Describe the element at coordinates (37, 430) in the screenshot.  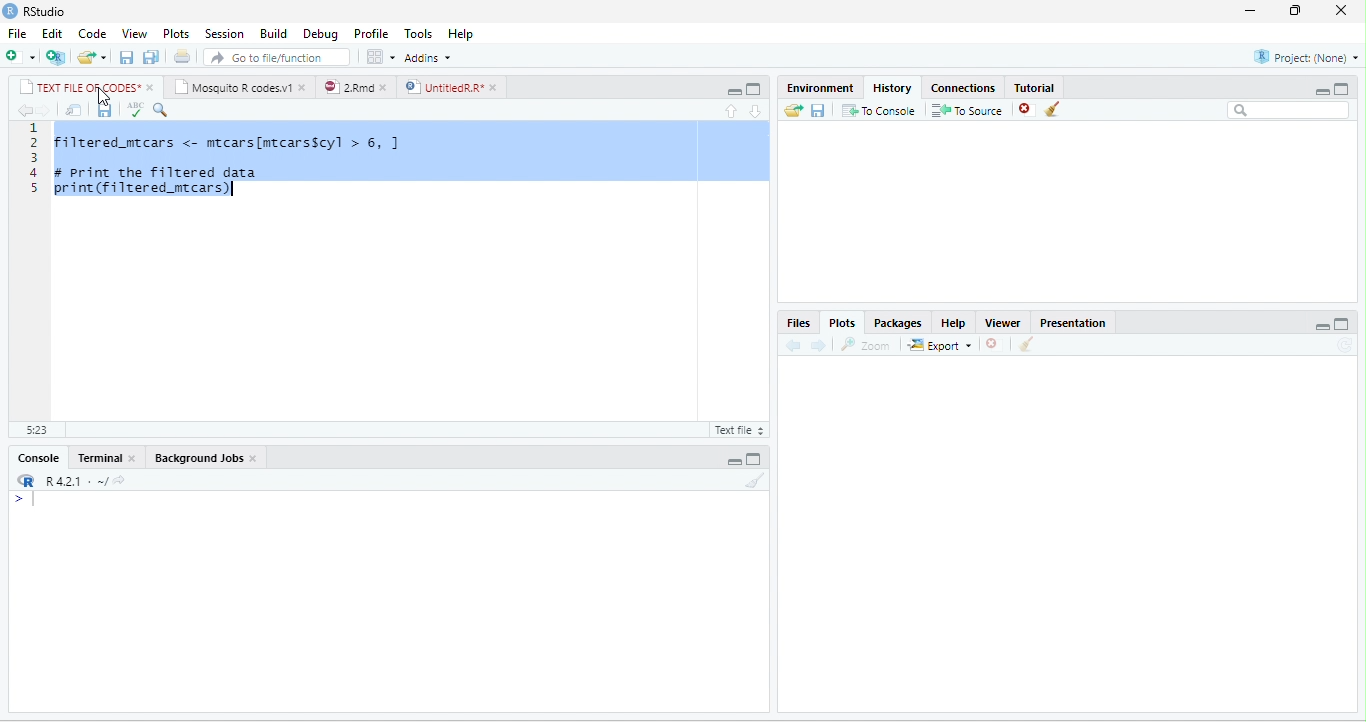
I see `5:23` at that location.